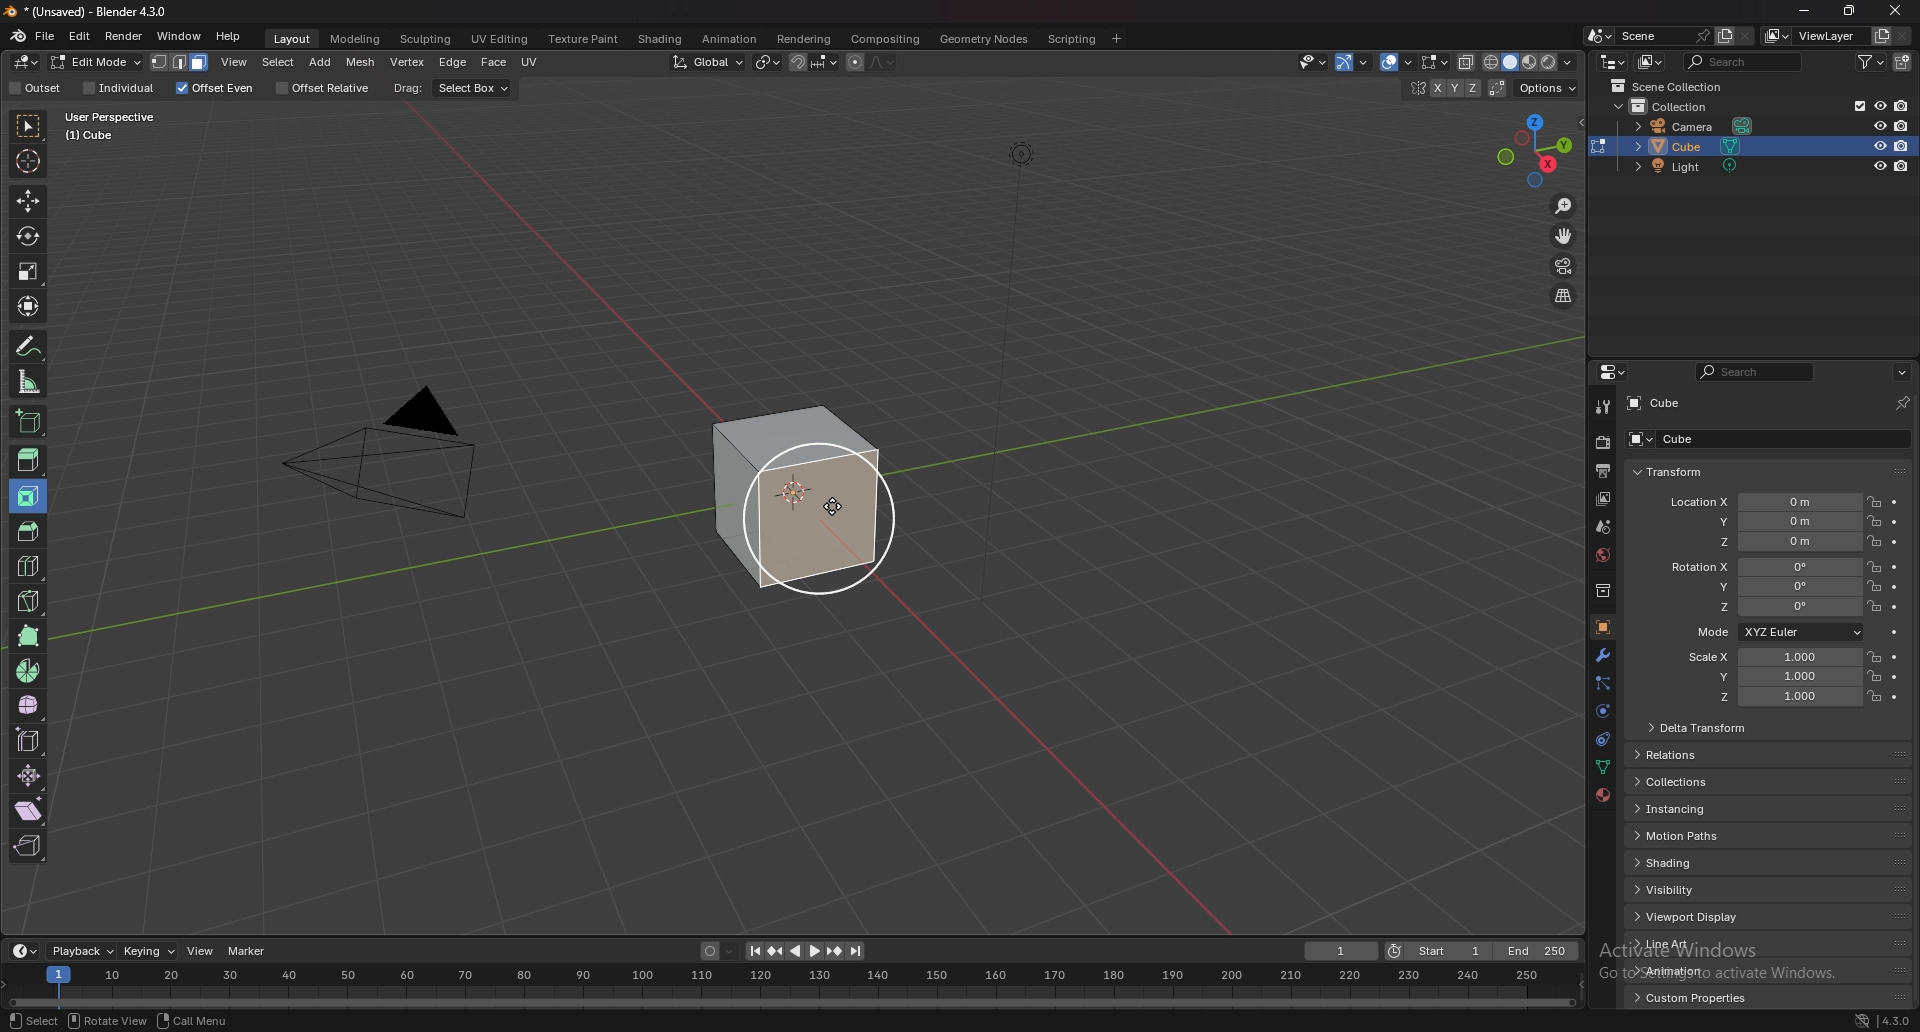  I want to click on light, so click(1693, 166).